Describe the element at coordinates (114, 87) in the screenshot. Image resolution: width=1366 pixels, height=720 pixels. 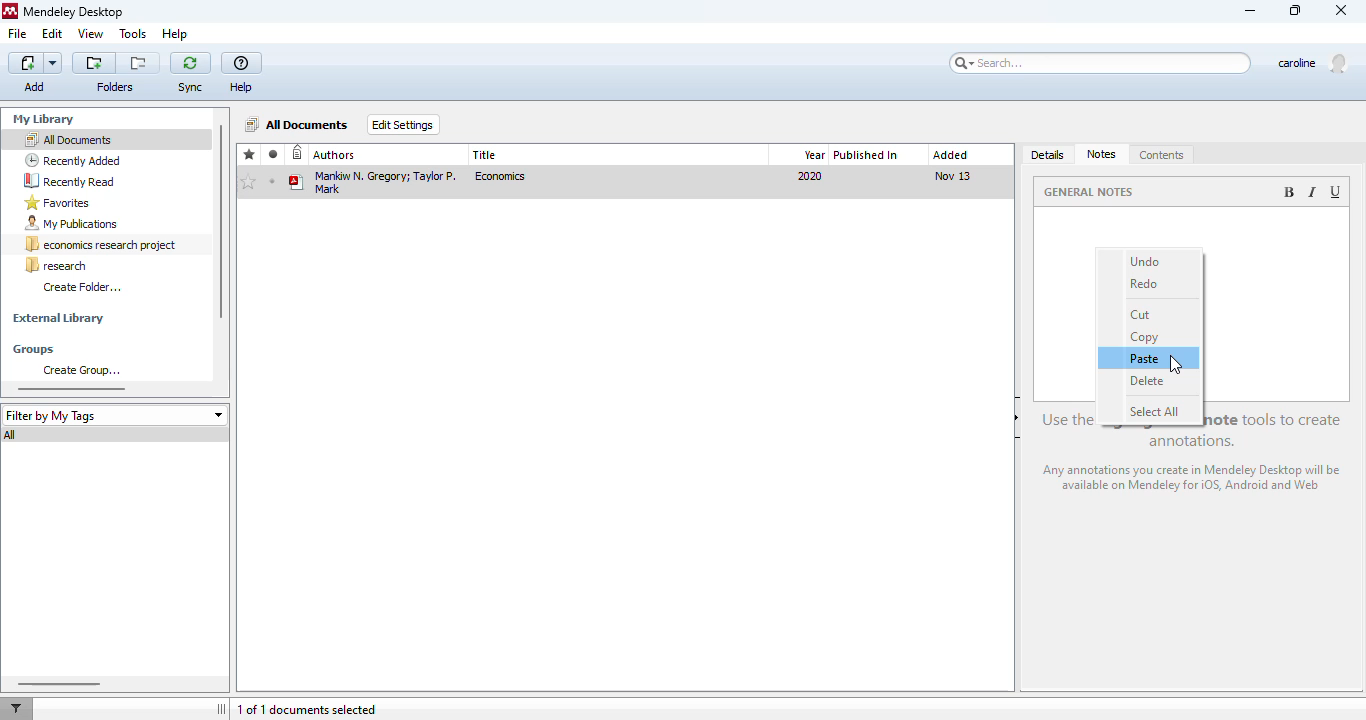
I see `folder` at that location.